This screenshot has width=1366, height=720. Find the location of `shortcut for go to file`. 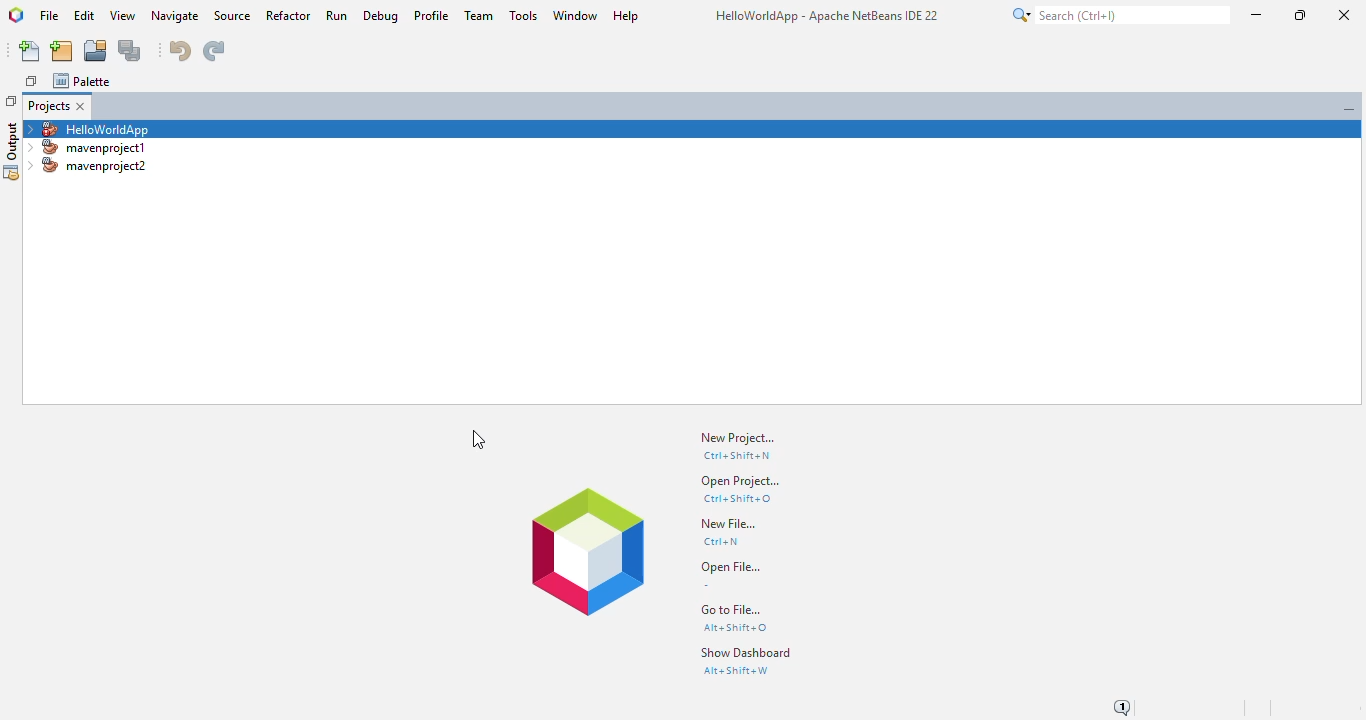

shortcut for go to file is located at coordinates (736, 627).